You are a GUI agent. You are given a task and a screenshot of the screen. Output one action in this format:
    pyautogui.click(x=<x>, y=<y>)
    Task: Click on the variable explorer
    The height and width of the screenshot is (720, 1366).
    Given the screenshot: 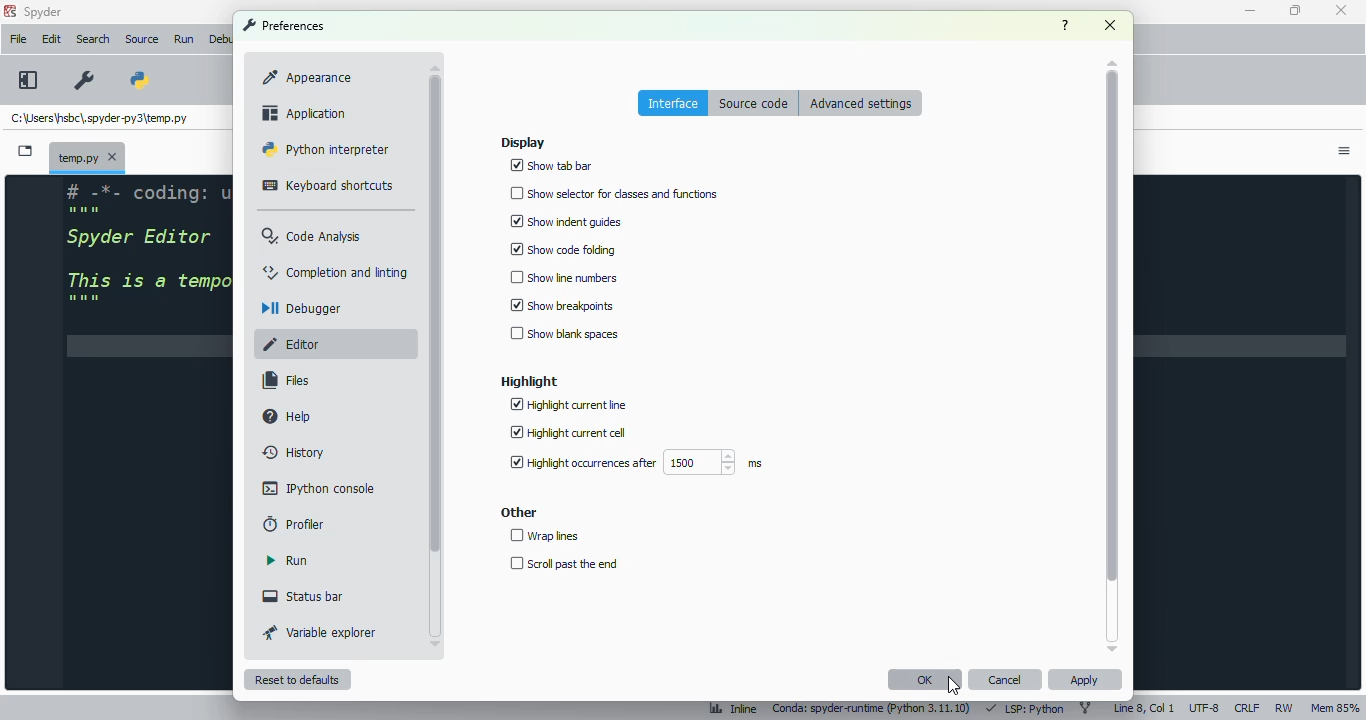 What is the action you would take?
    pyautogui.click(x=321, y=632)
    